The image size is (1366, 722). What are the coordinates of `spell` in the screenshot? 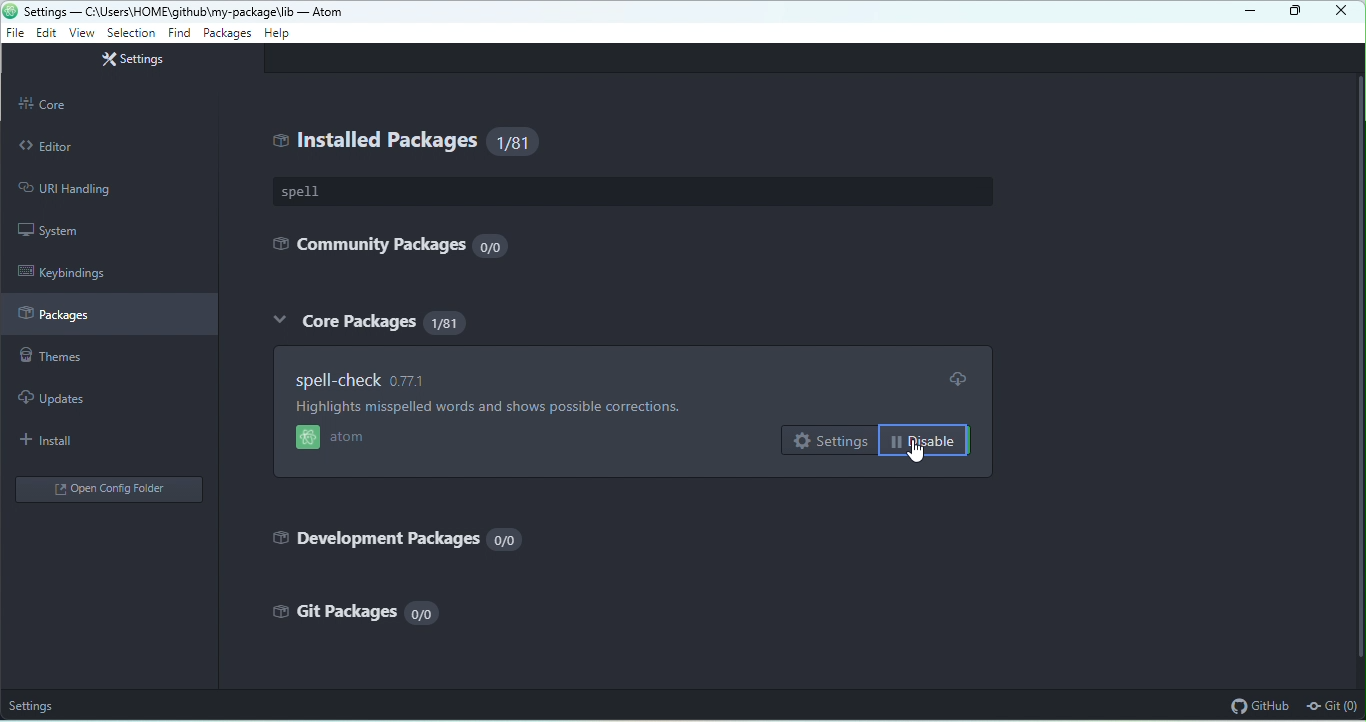 It's located at (631, 192).